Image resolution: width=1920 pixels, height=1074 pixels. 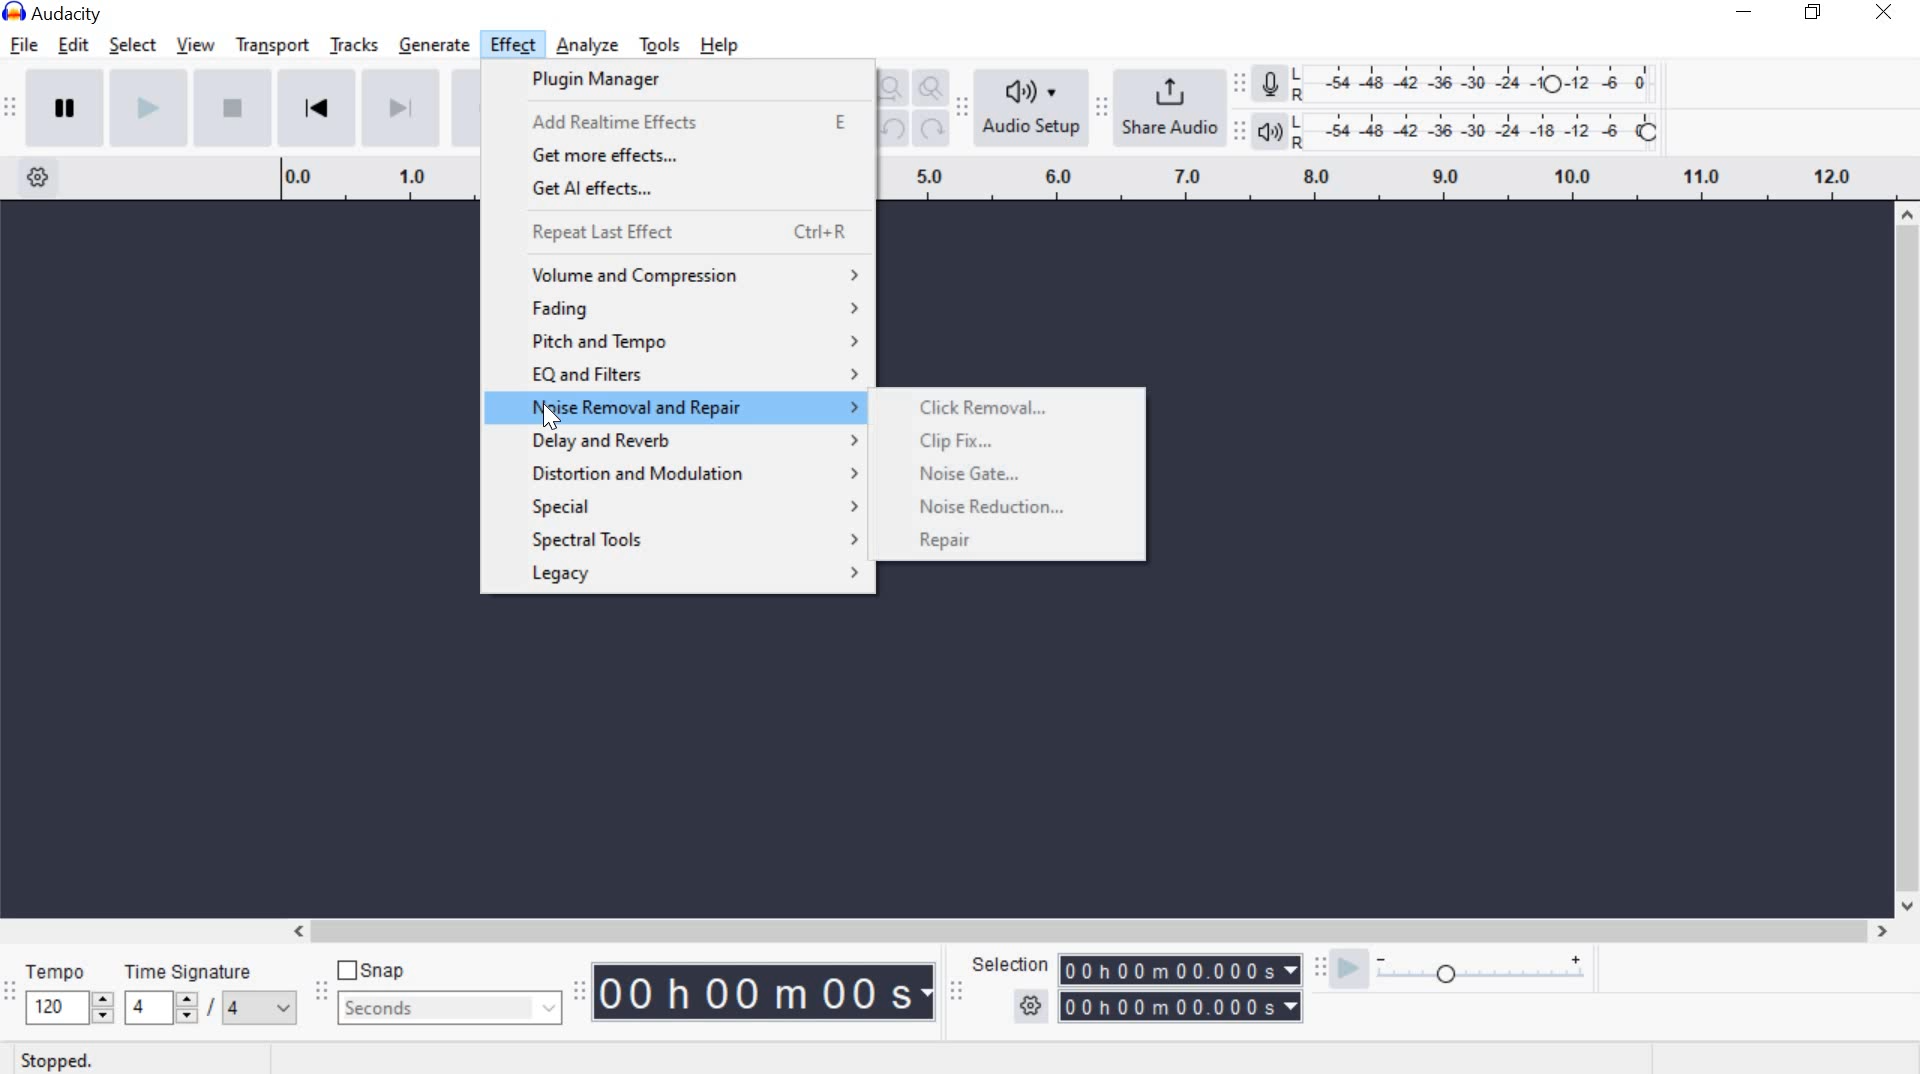 I want to click on selection time, so click(x=1183, y=1007).